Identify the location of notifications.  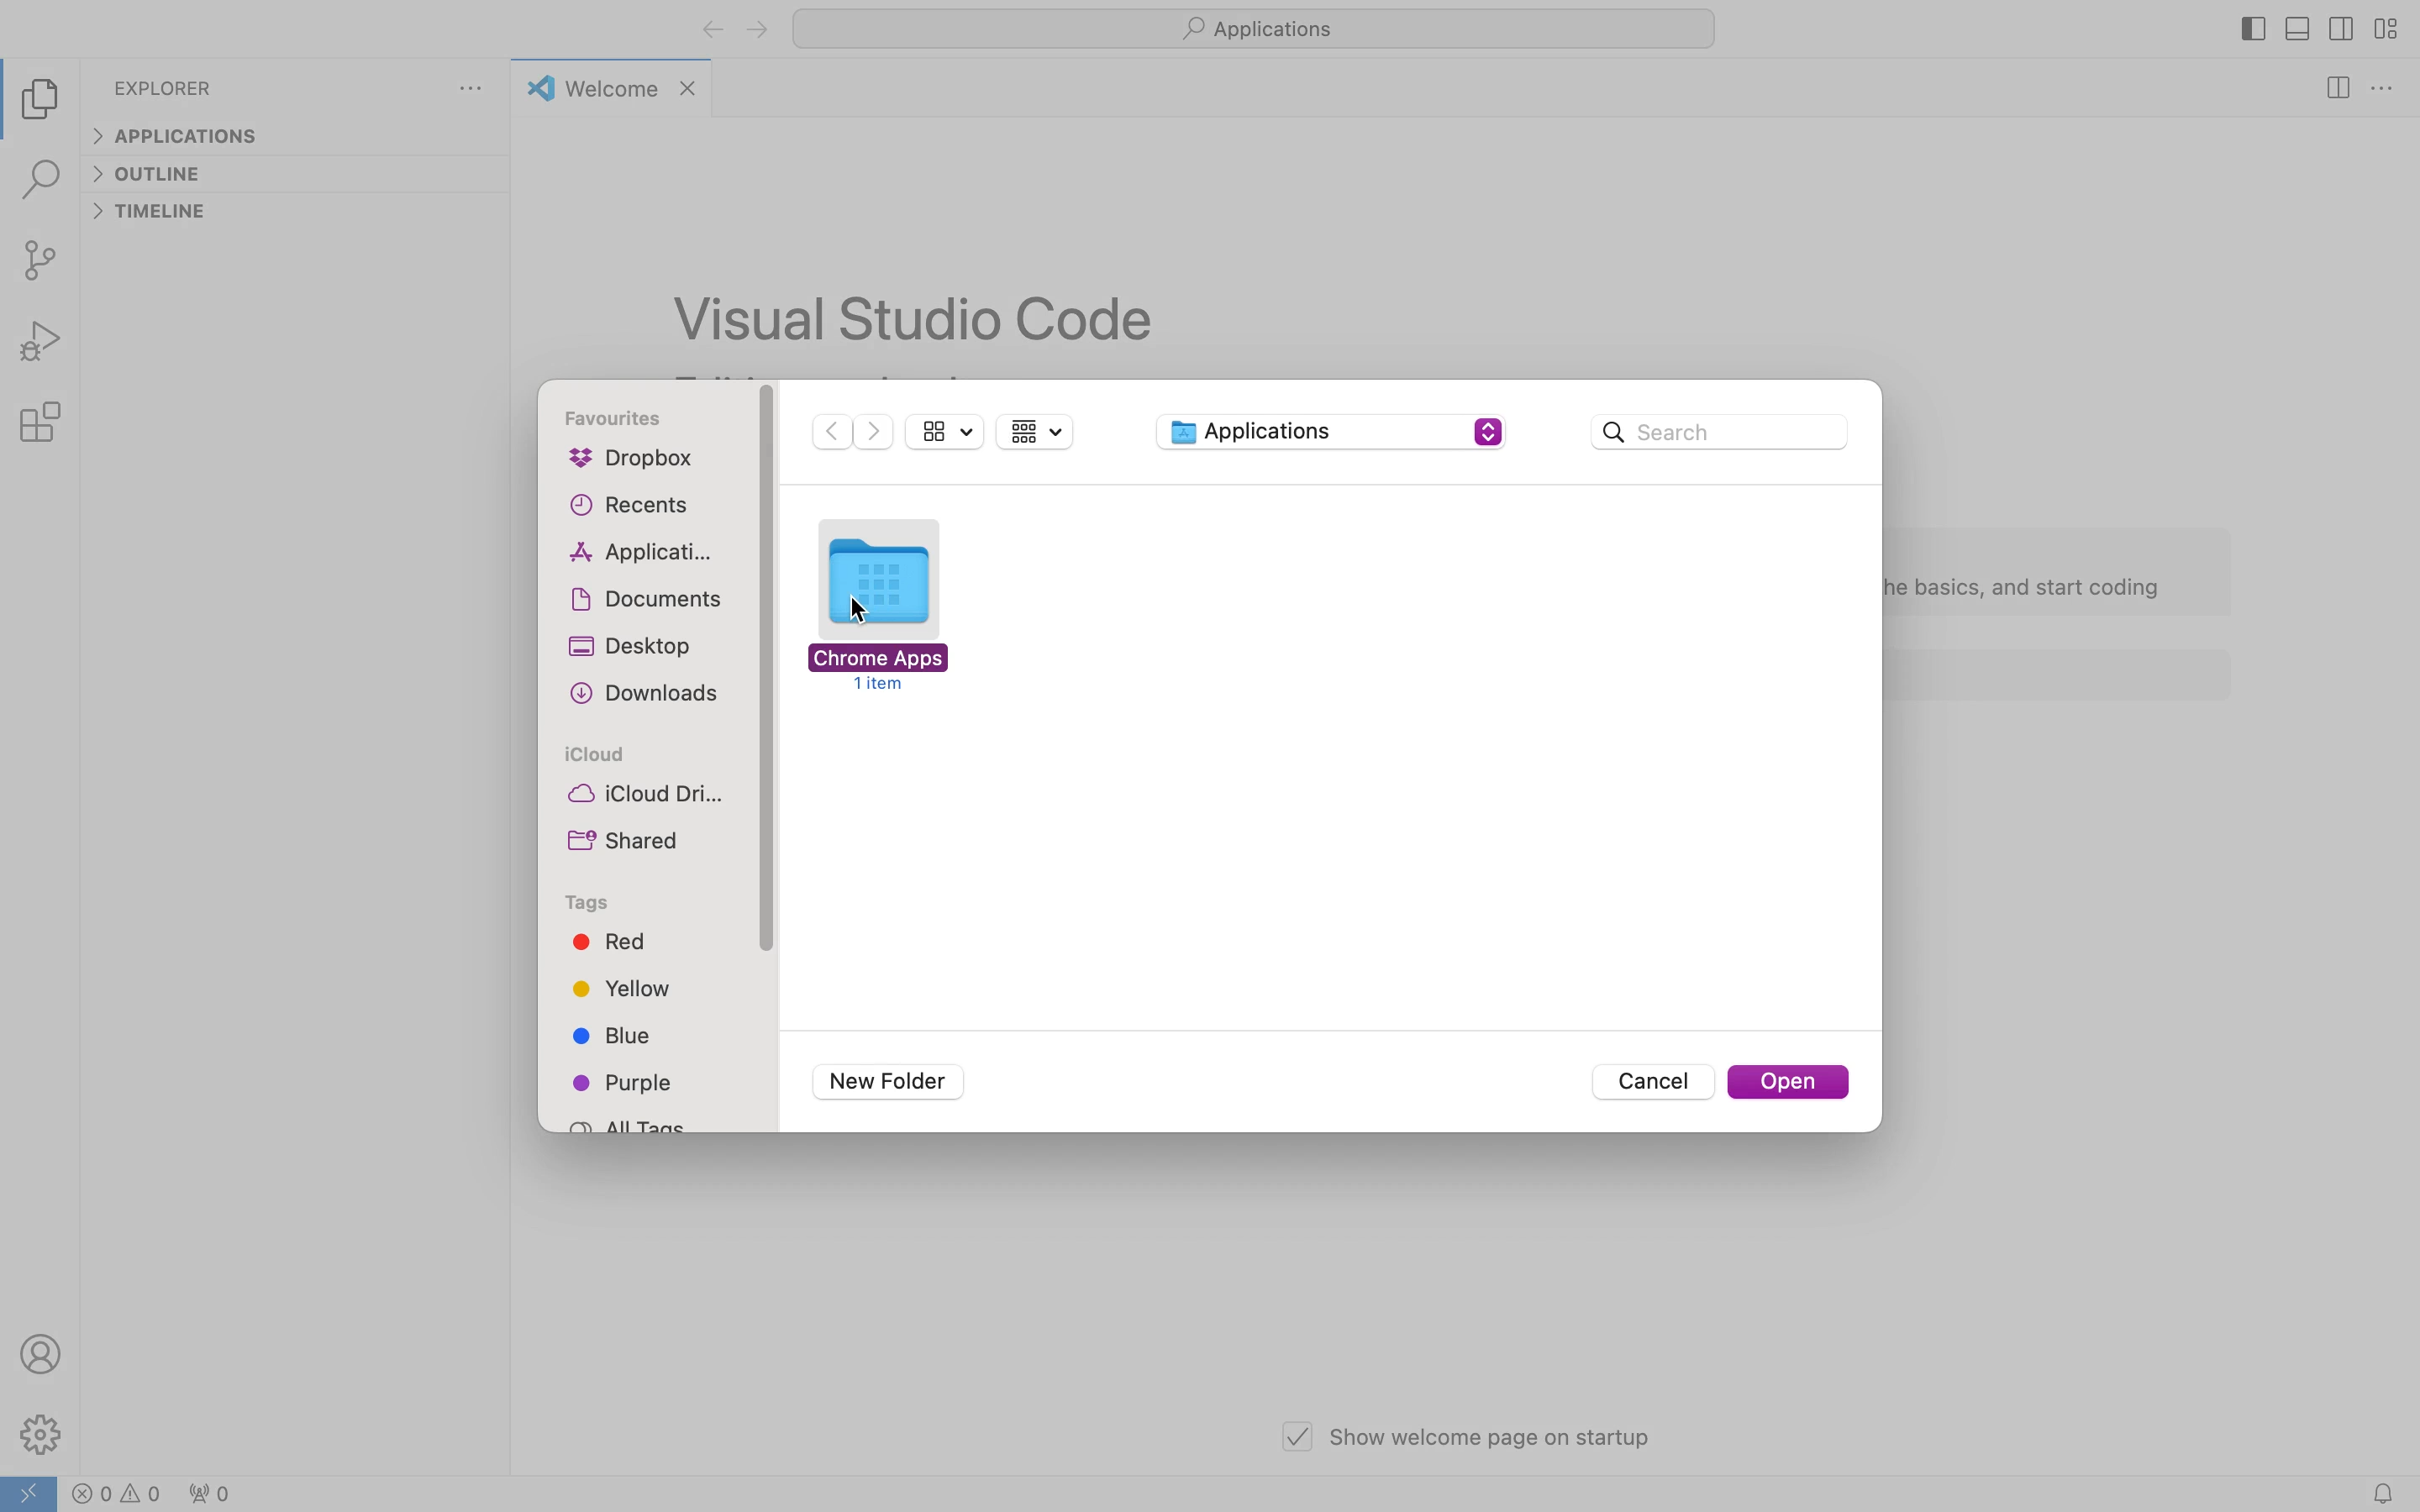
(2390, 1490).